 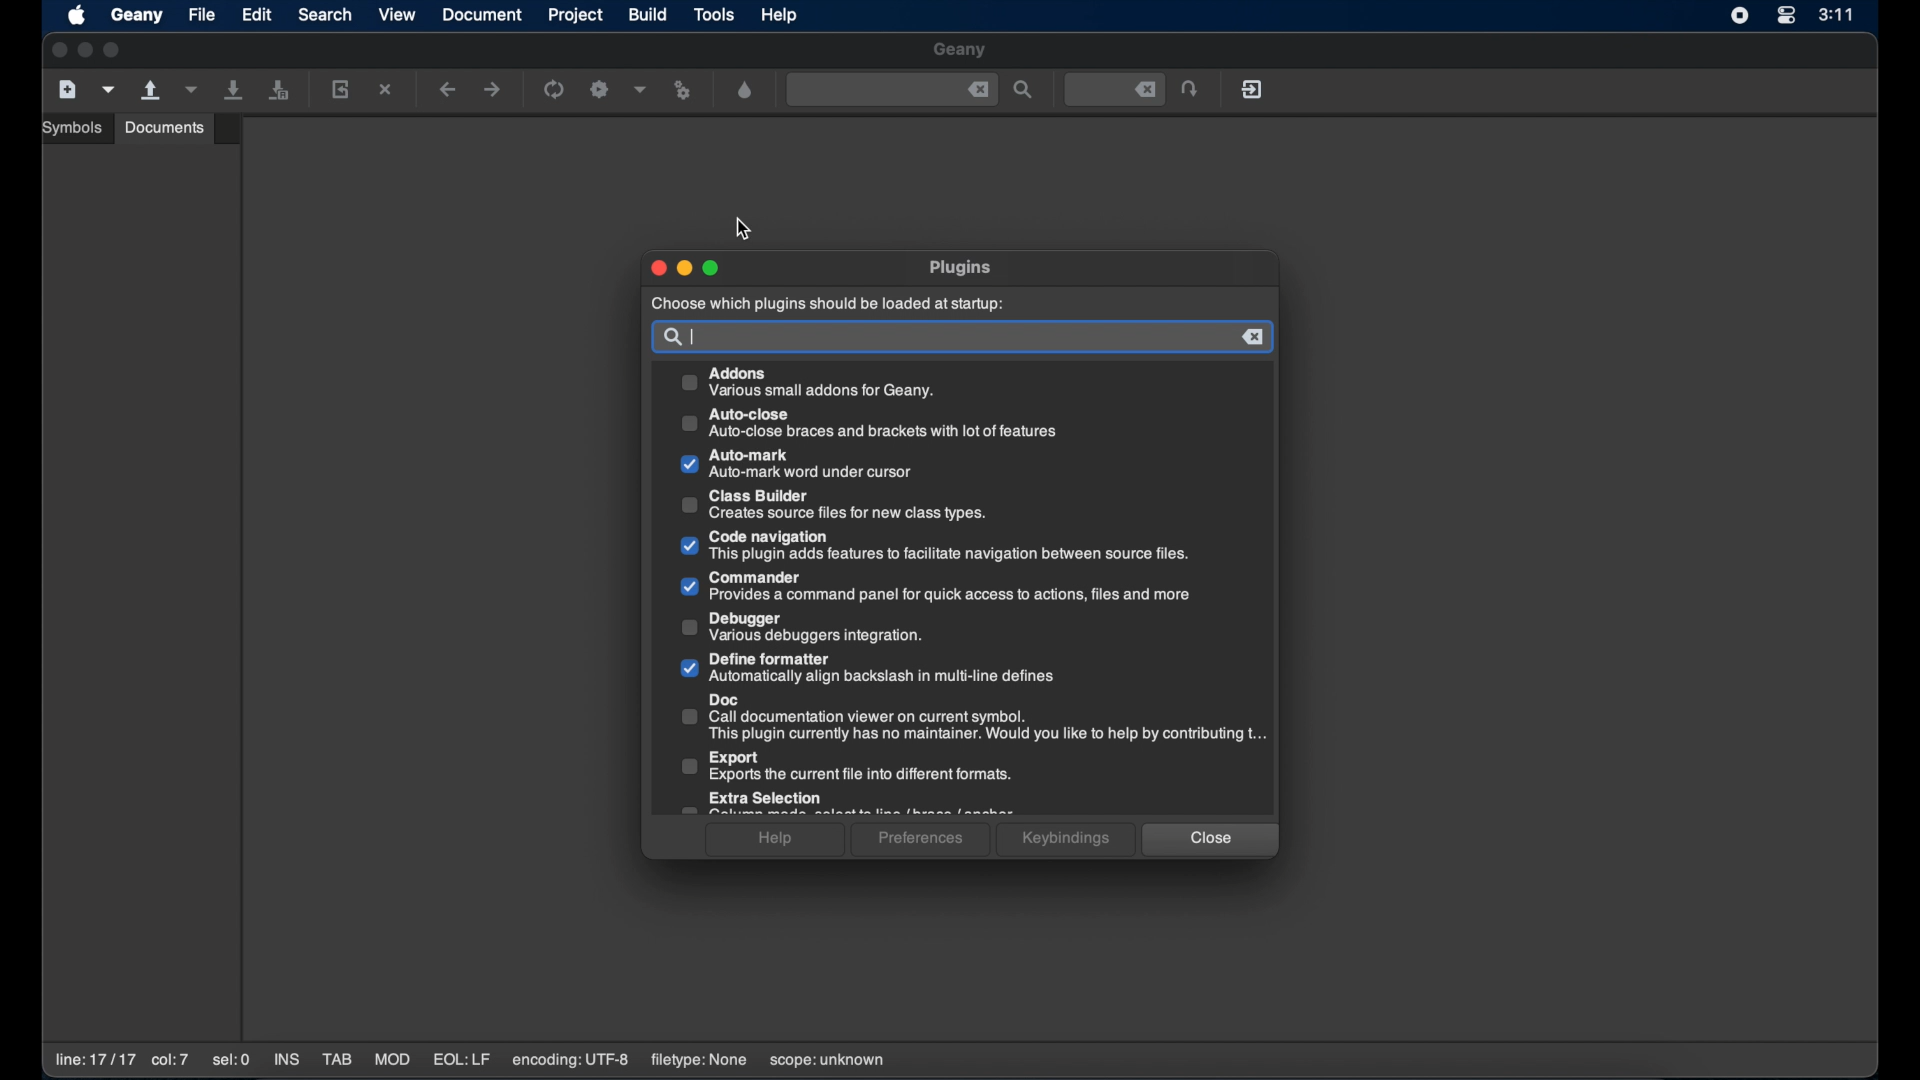 I want to click on create a new file, so click(x=68, y=90).